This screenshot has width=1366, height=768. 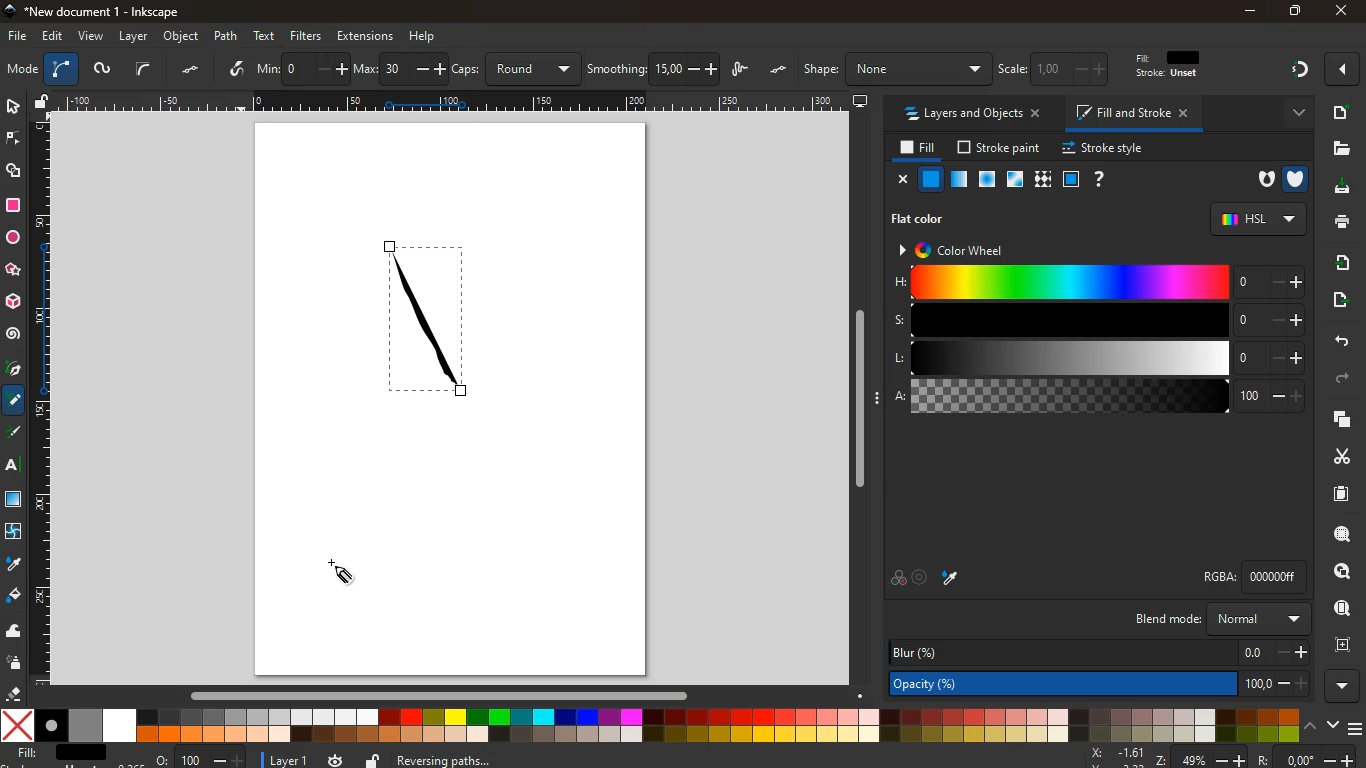 I want to click on hole, so click(x=1260, y=182).